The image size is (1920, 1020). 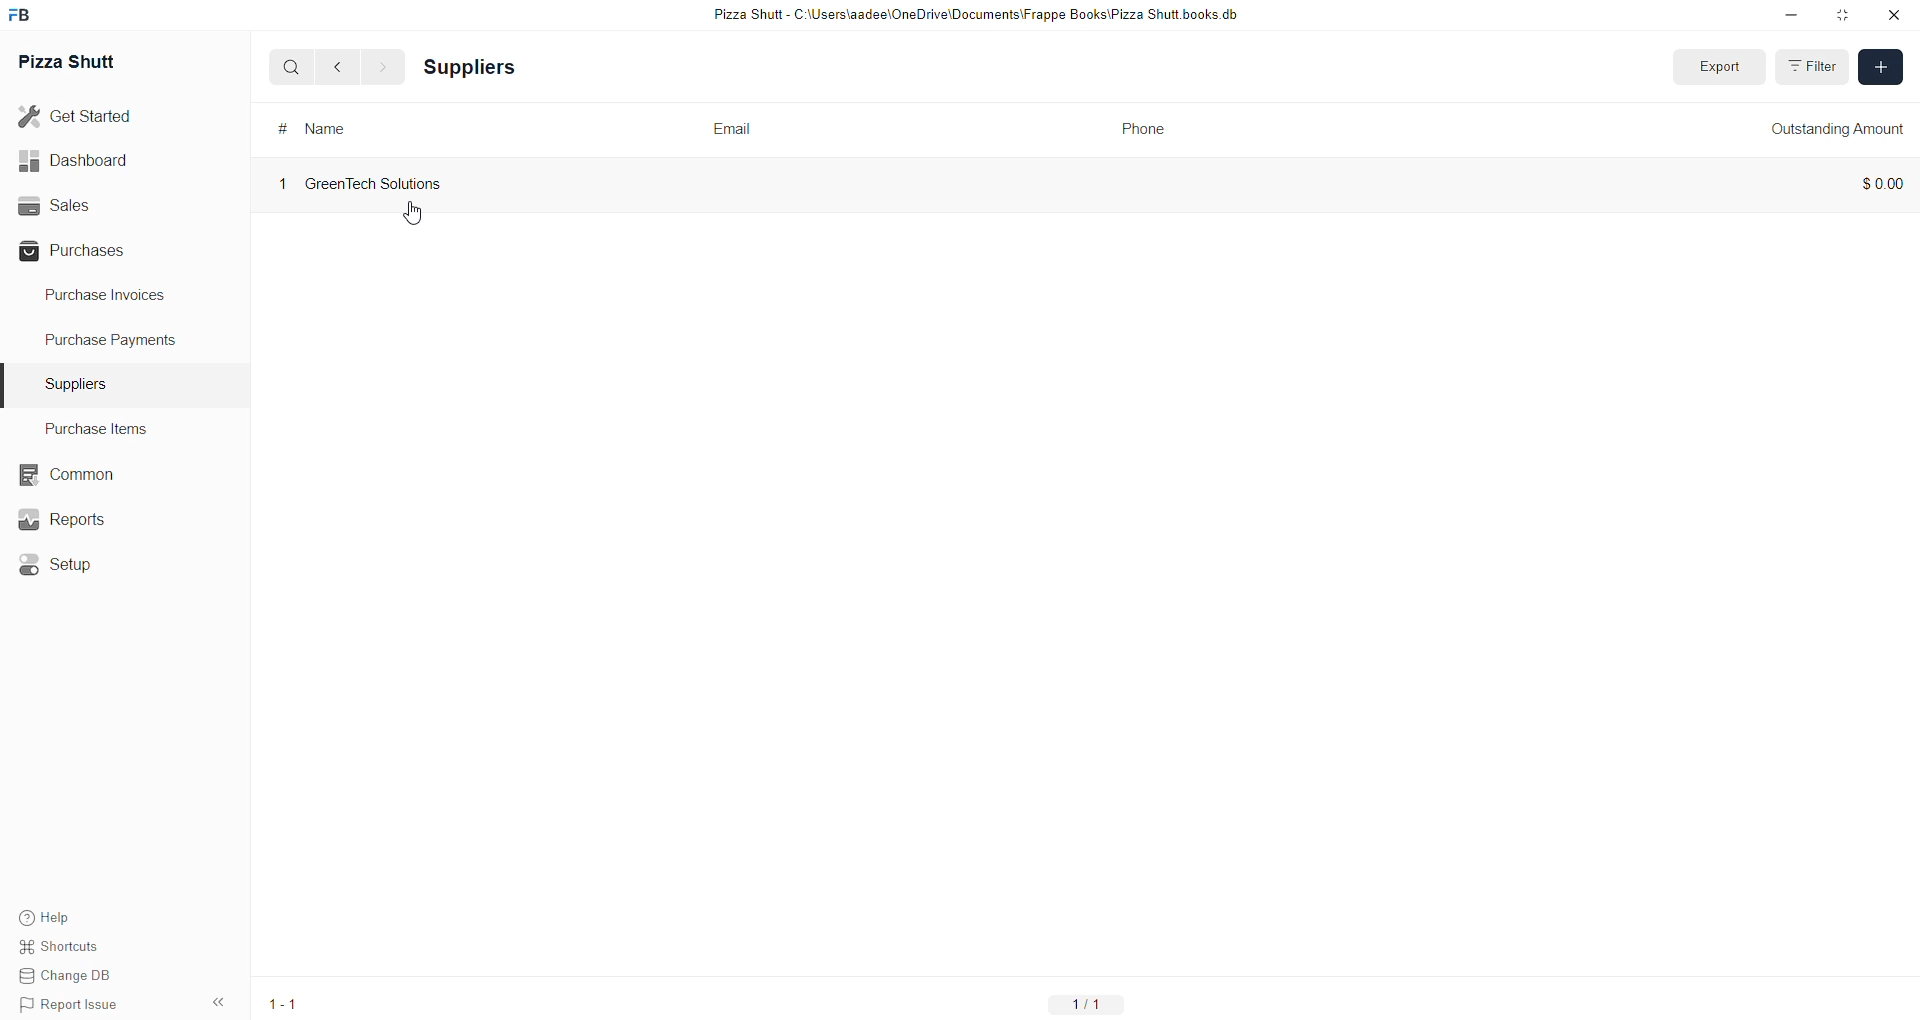 What do you see at coordinates (1837, 128) in the screenshot?
I see `Outstanding Amount` at bounding box center [1837, 128].